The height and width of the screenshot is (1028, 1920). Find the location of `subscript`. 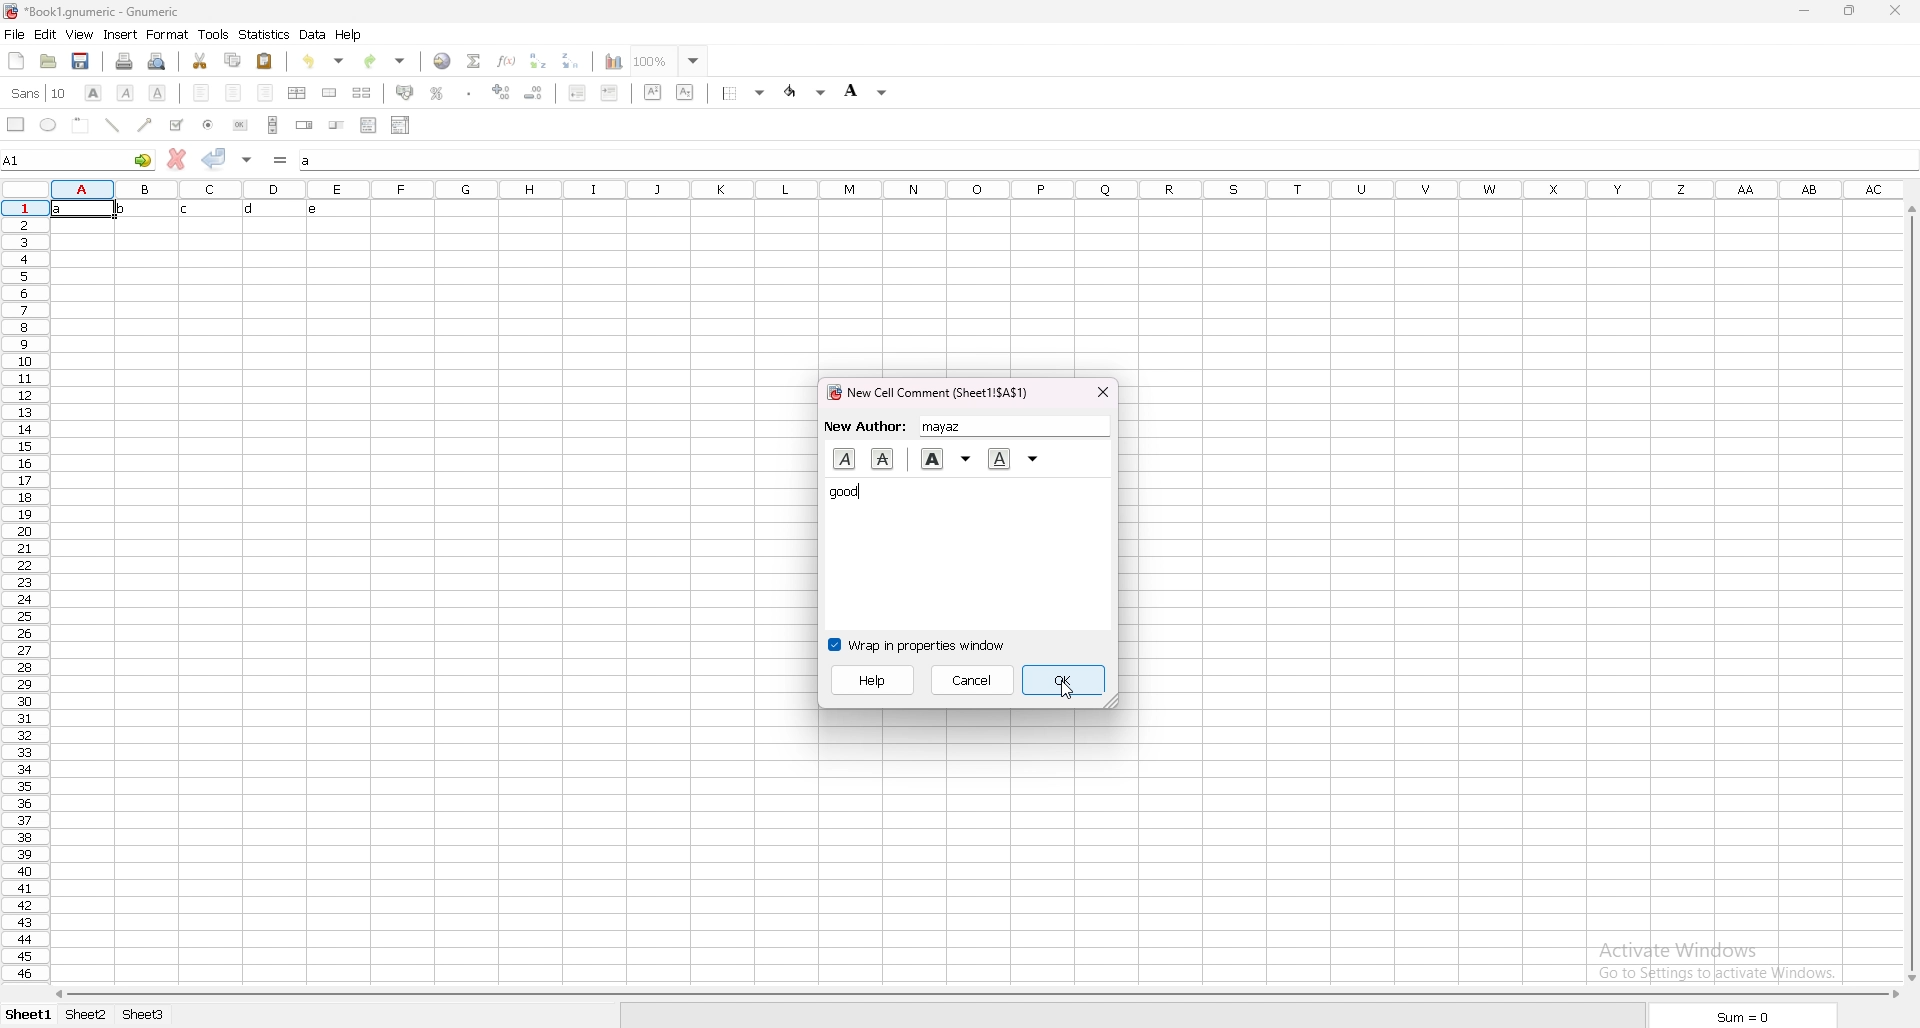

subscript is located at coordinates (685, 93).